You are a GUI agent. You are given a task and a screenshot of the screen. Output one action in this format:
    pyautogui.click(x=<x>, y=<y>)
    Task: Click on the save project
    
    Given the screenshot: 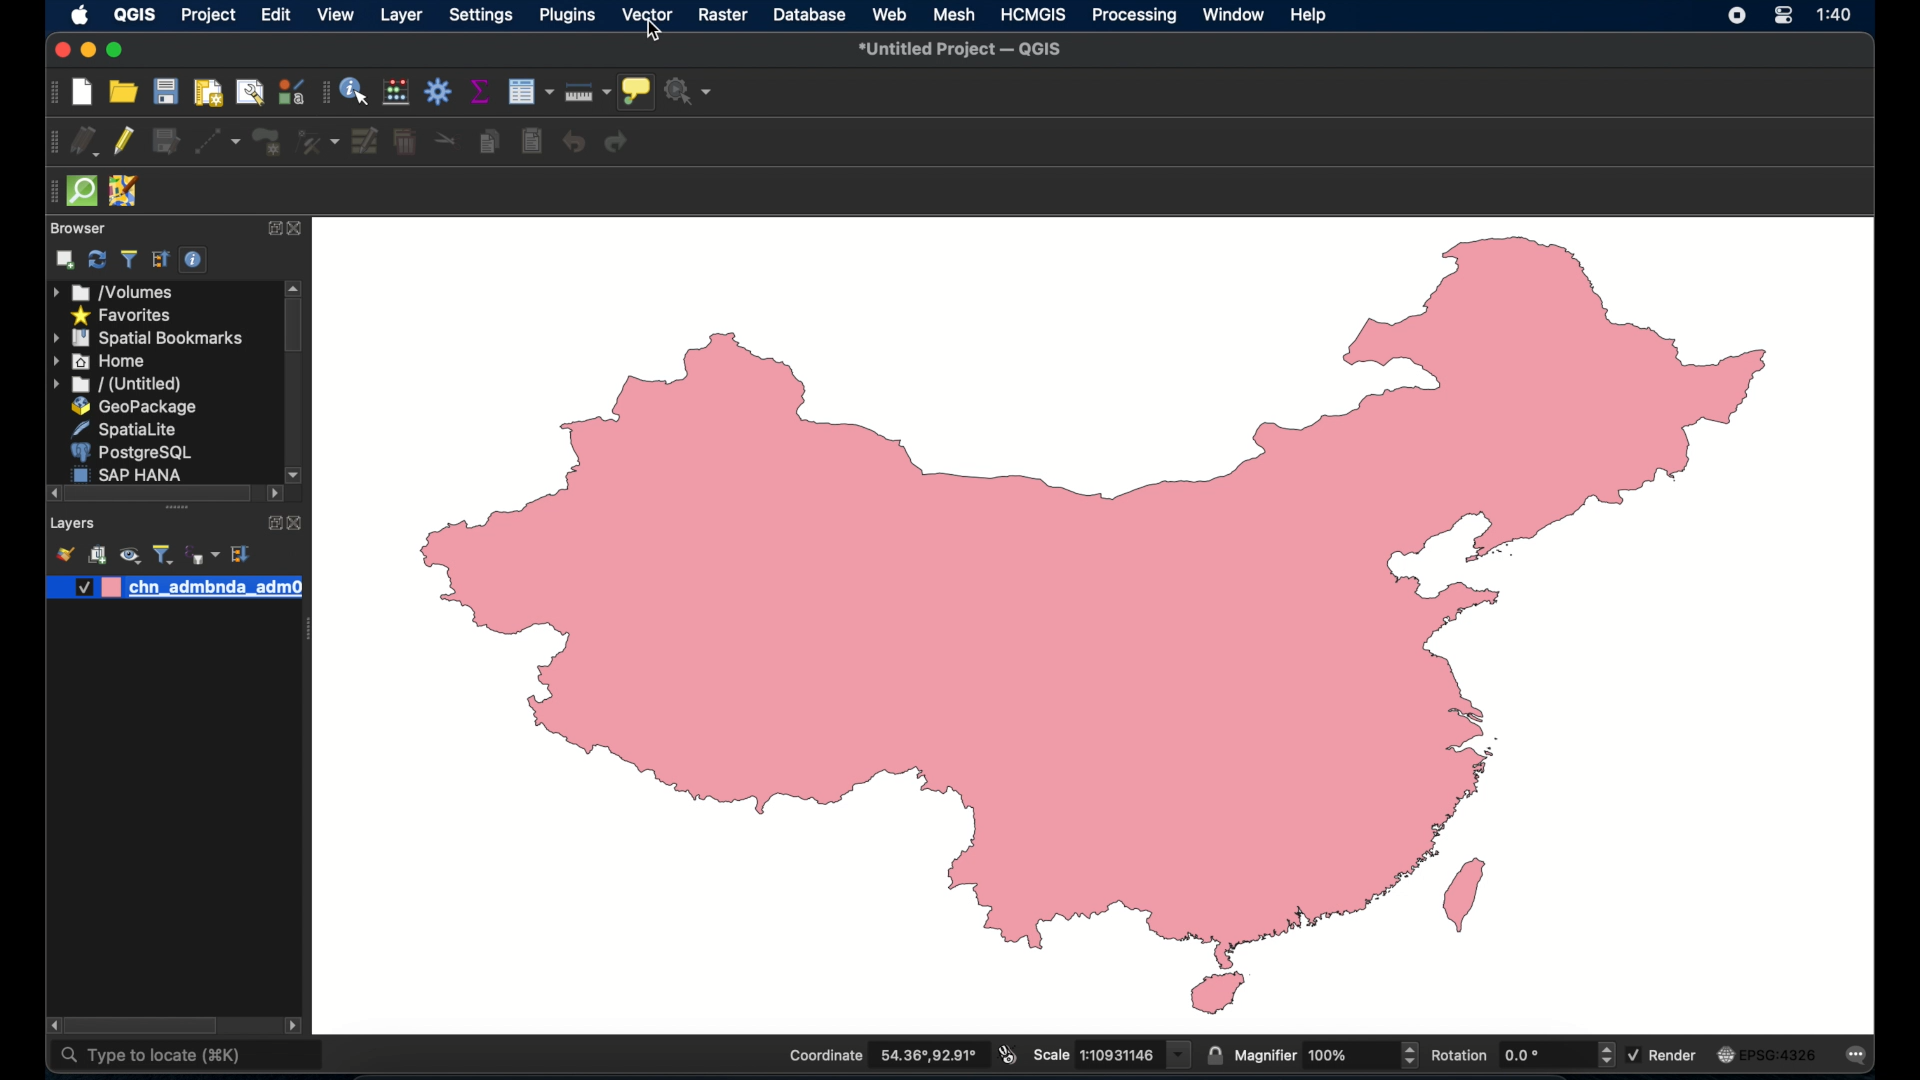 What is the action you would take?
    pyautogui.click(x=165, y=91)
    